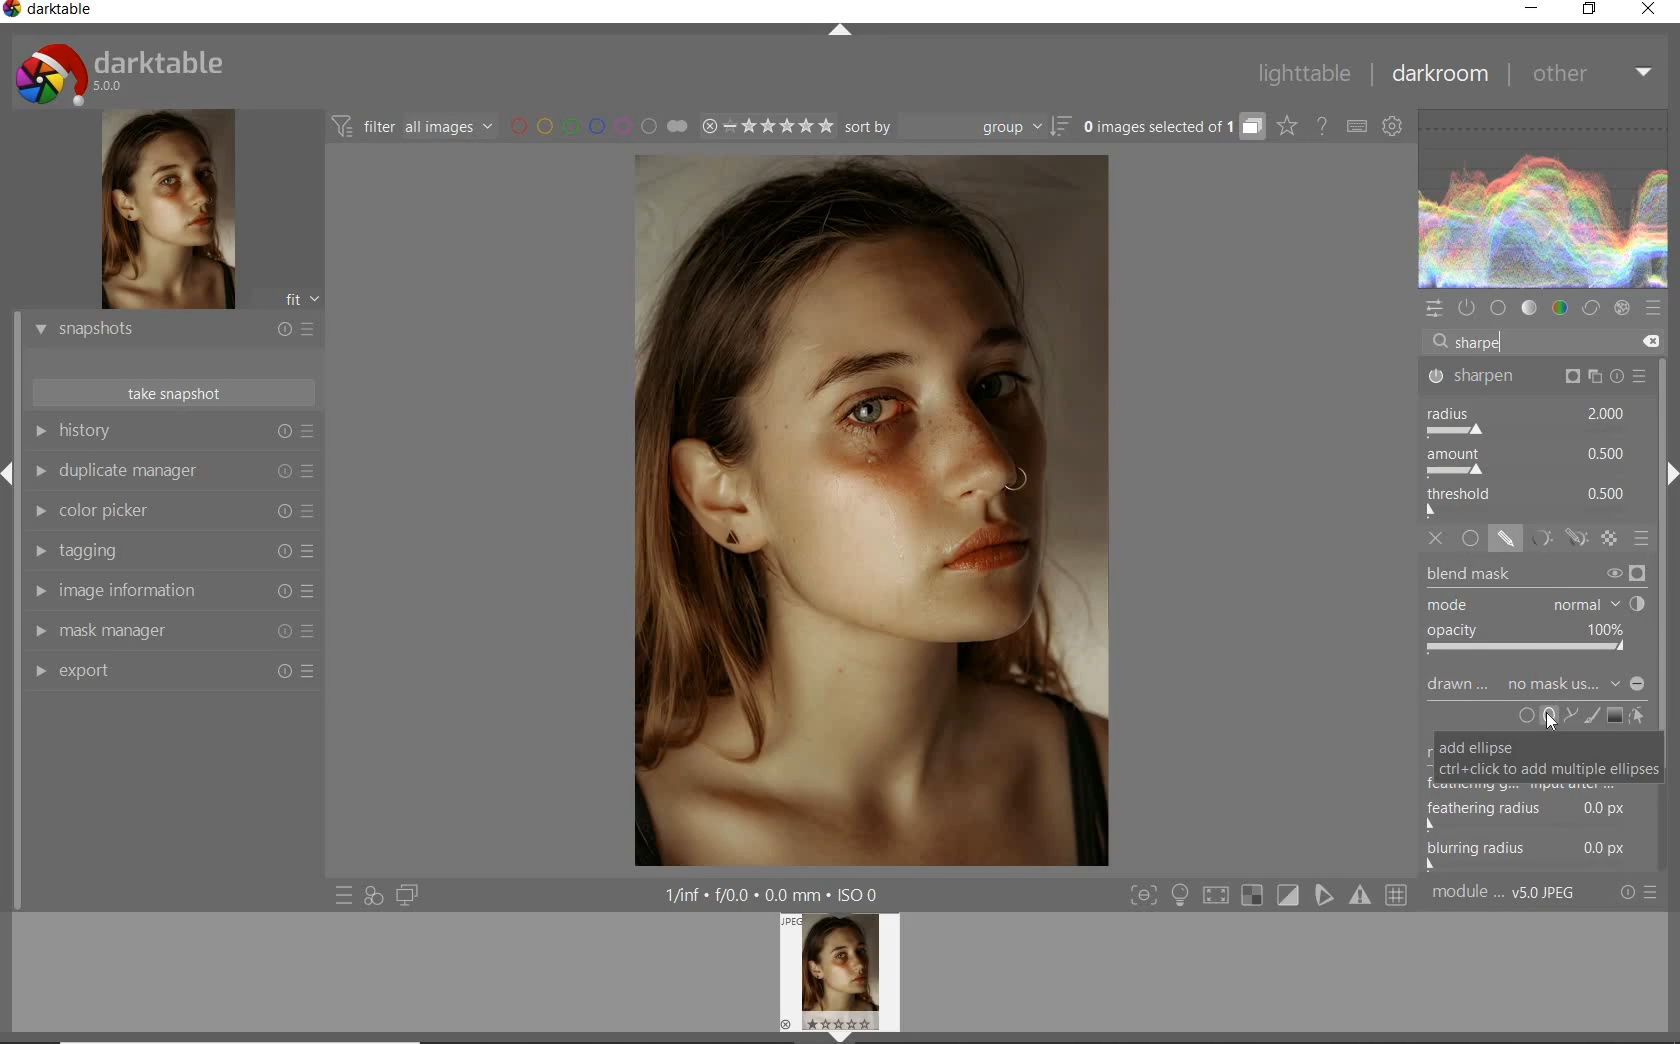  What do you see at coordinates (1534, 606) in the screenshot?
I see `MODE` at bounding box center [1534, 606].